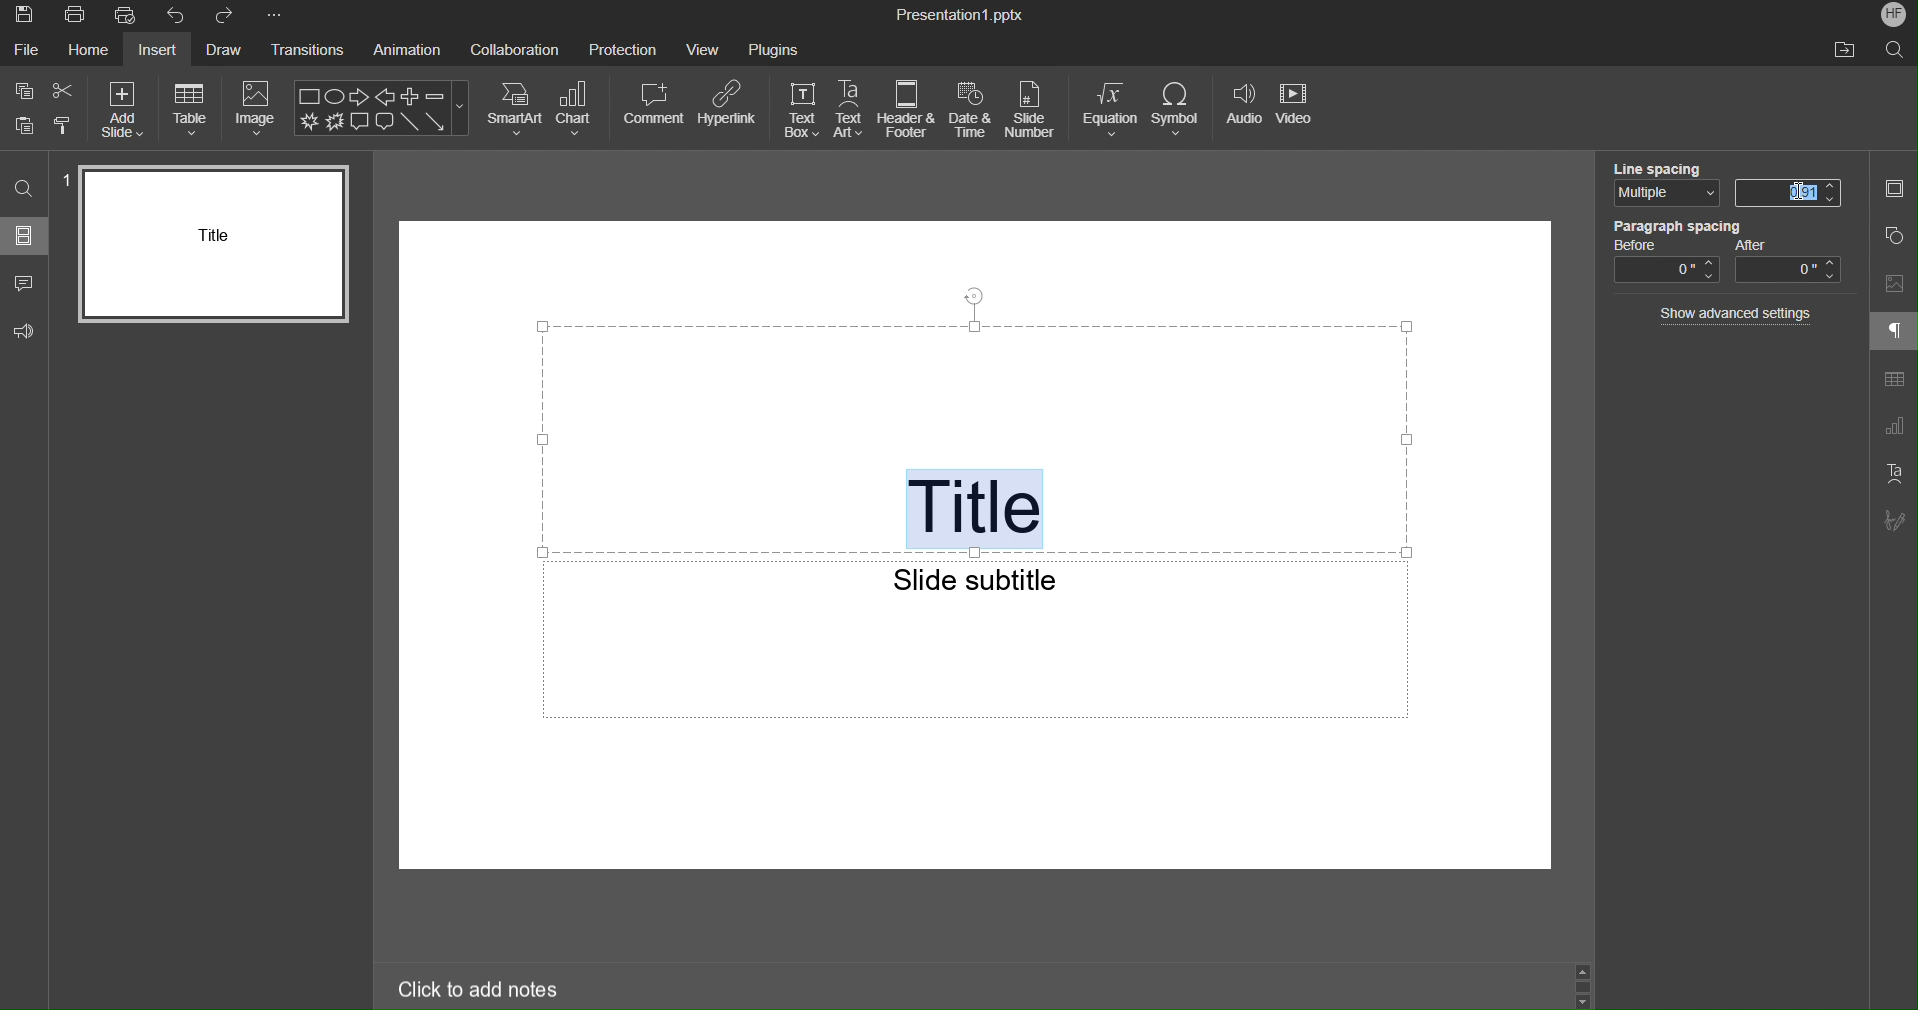 Image resolution: width=1918 pixels, height=1010 pixels. What do you see at coordinates (980, 501) in the screenshot?
I see `Title` at bounding box center [980, 501].